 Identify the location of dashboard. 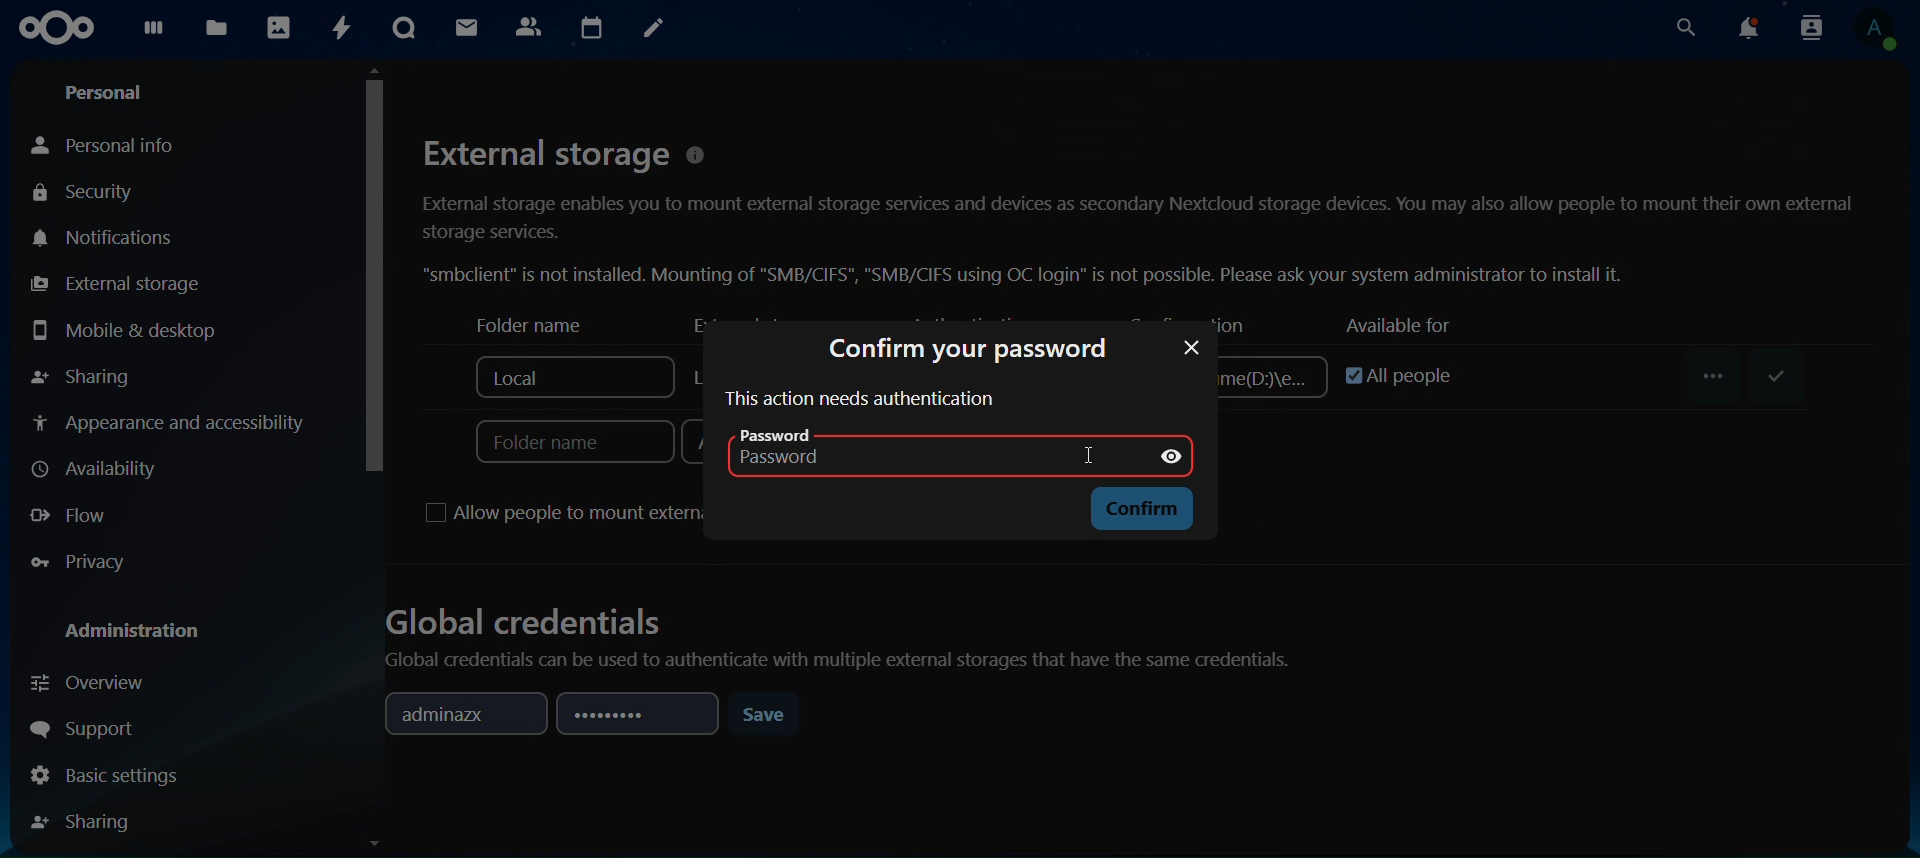
(155, 32).